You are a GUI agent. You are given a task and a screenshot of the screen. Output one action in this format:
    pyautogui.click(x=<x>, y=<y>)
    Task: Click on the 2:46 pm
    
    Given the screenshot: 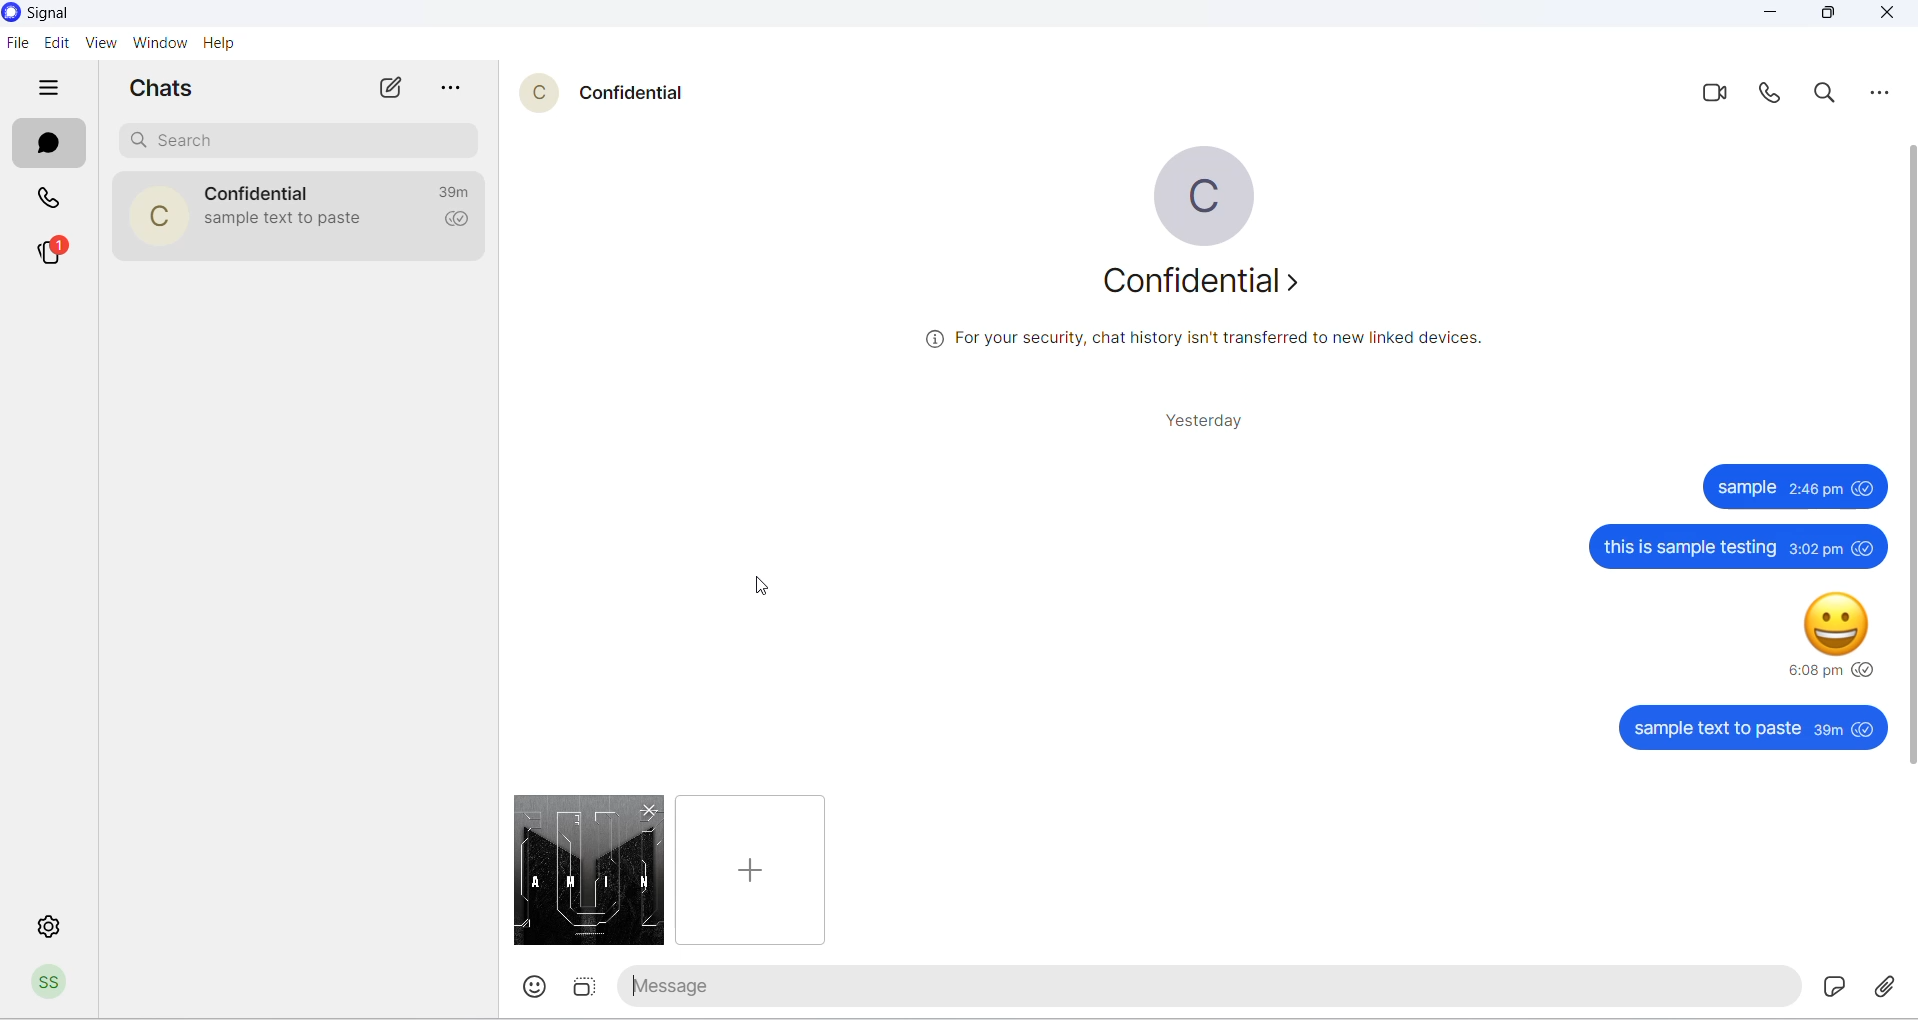 What is the action you would take?
    pyautogui.click(x=1817, y=490)
    